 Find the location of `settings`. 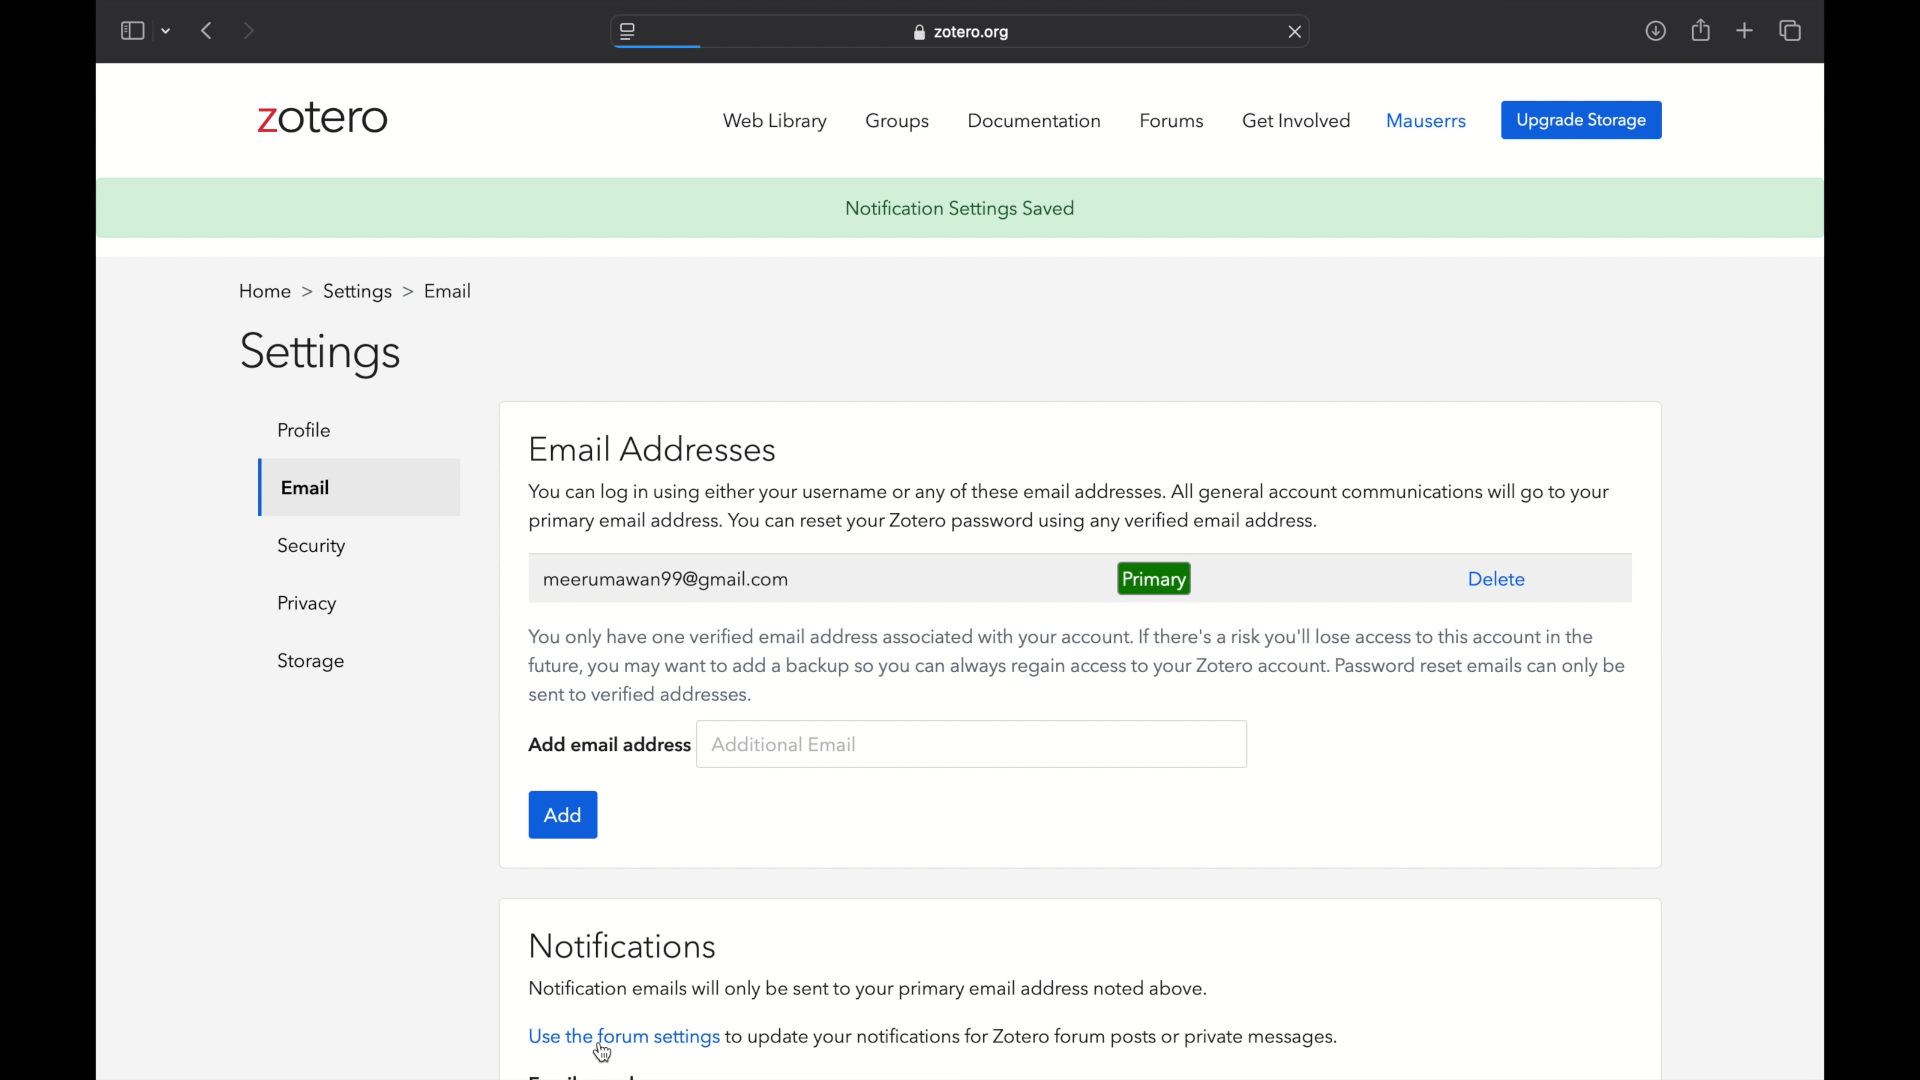

settings is located at coordinates (323, 356).